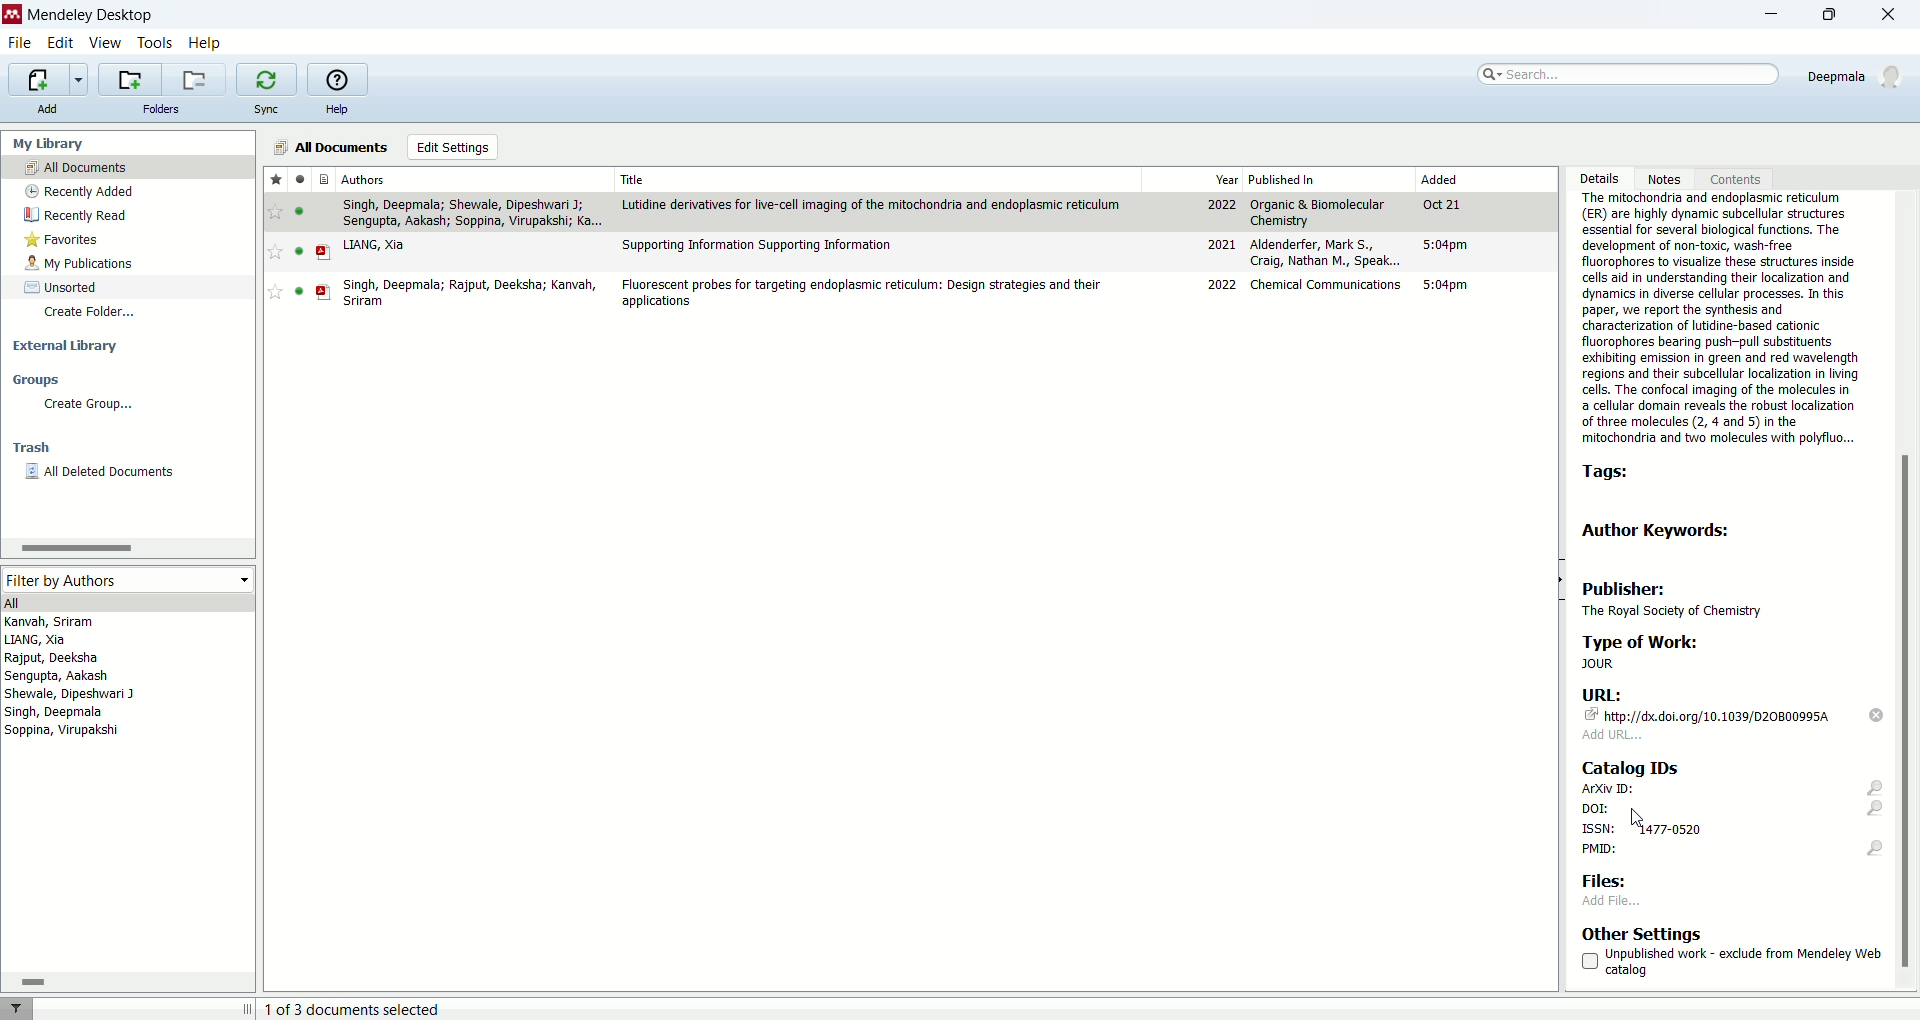  Describe the element at coordinates (1735, 790) in the screenshot. I see `arxiv ID: ` at that location.